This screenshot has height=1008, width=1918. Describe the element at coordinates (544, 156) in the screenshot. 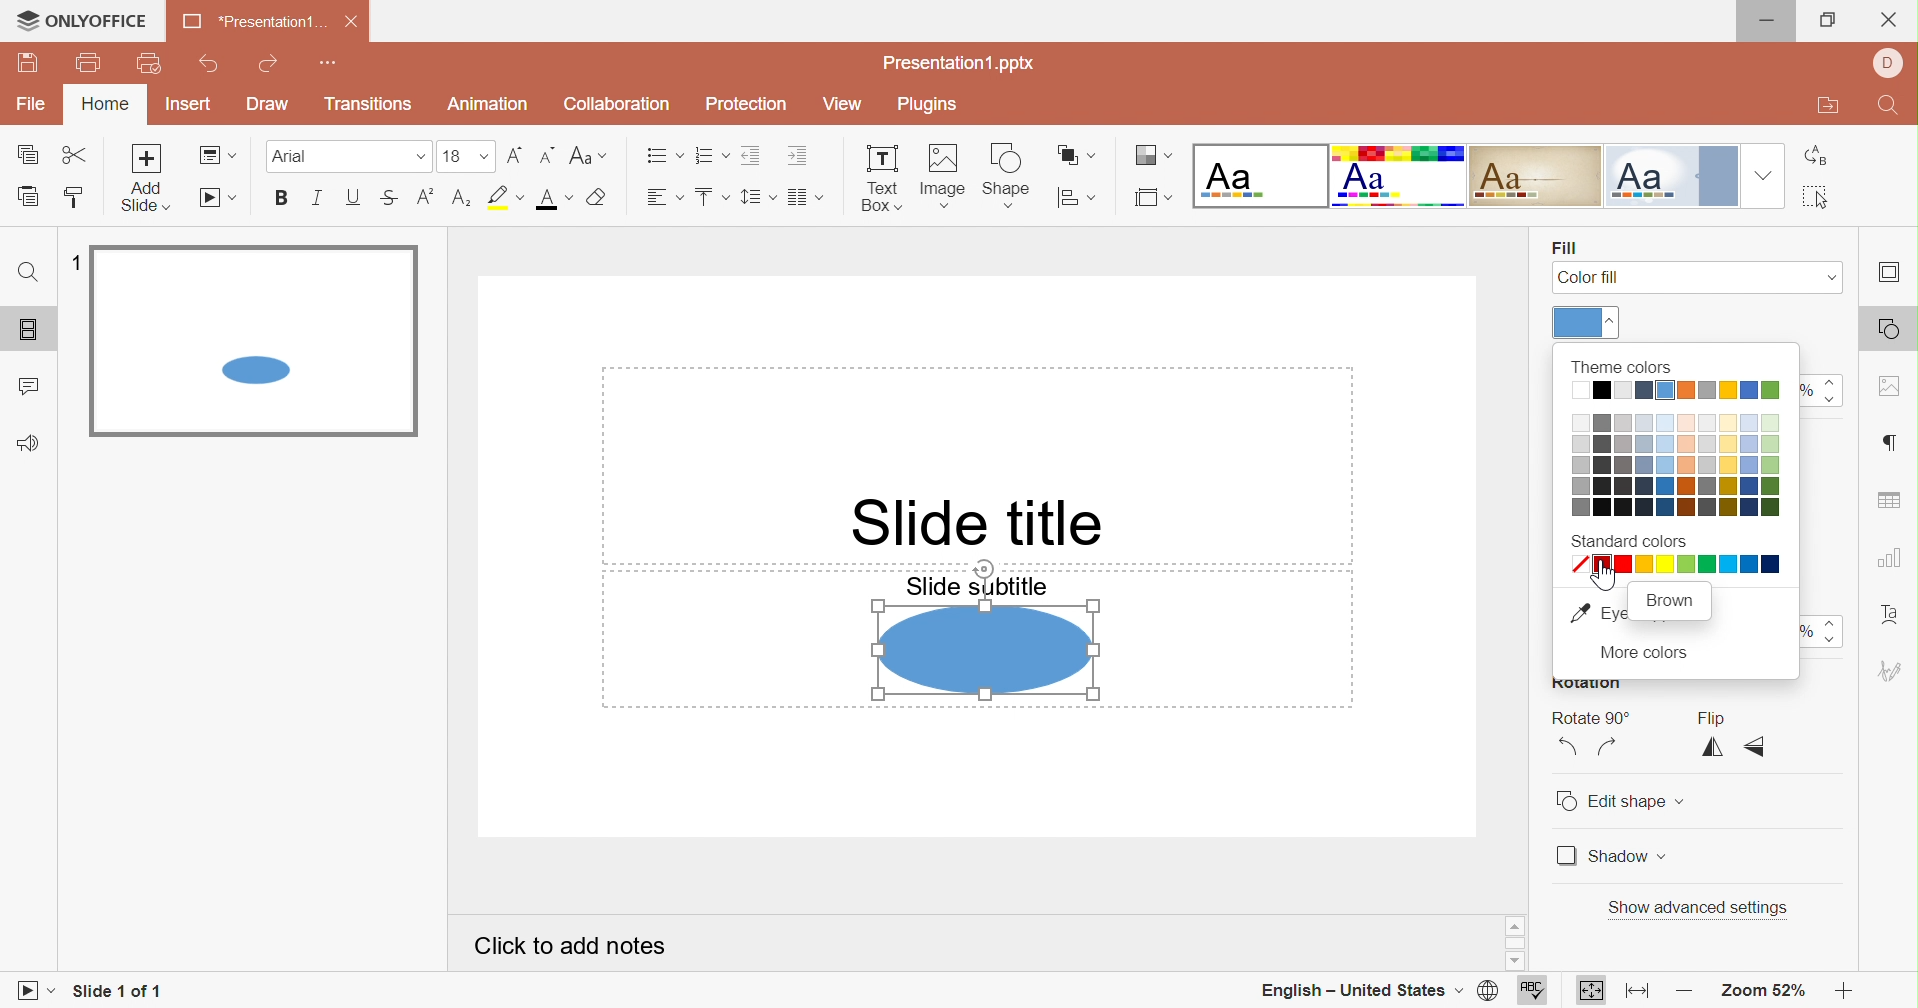

I see `Decrement font size` at that location.